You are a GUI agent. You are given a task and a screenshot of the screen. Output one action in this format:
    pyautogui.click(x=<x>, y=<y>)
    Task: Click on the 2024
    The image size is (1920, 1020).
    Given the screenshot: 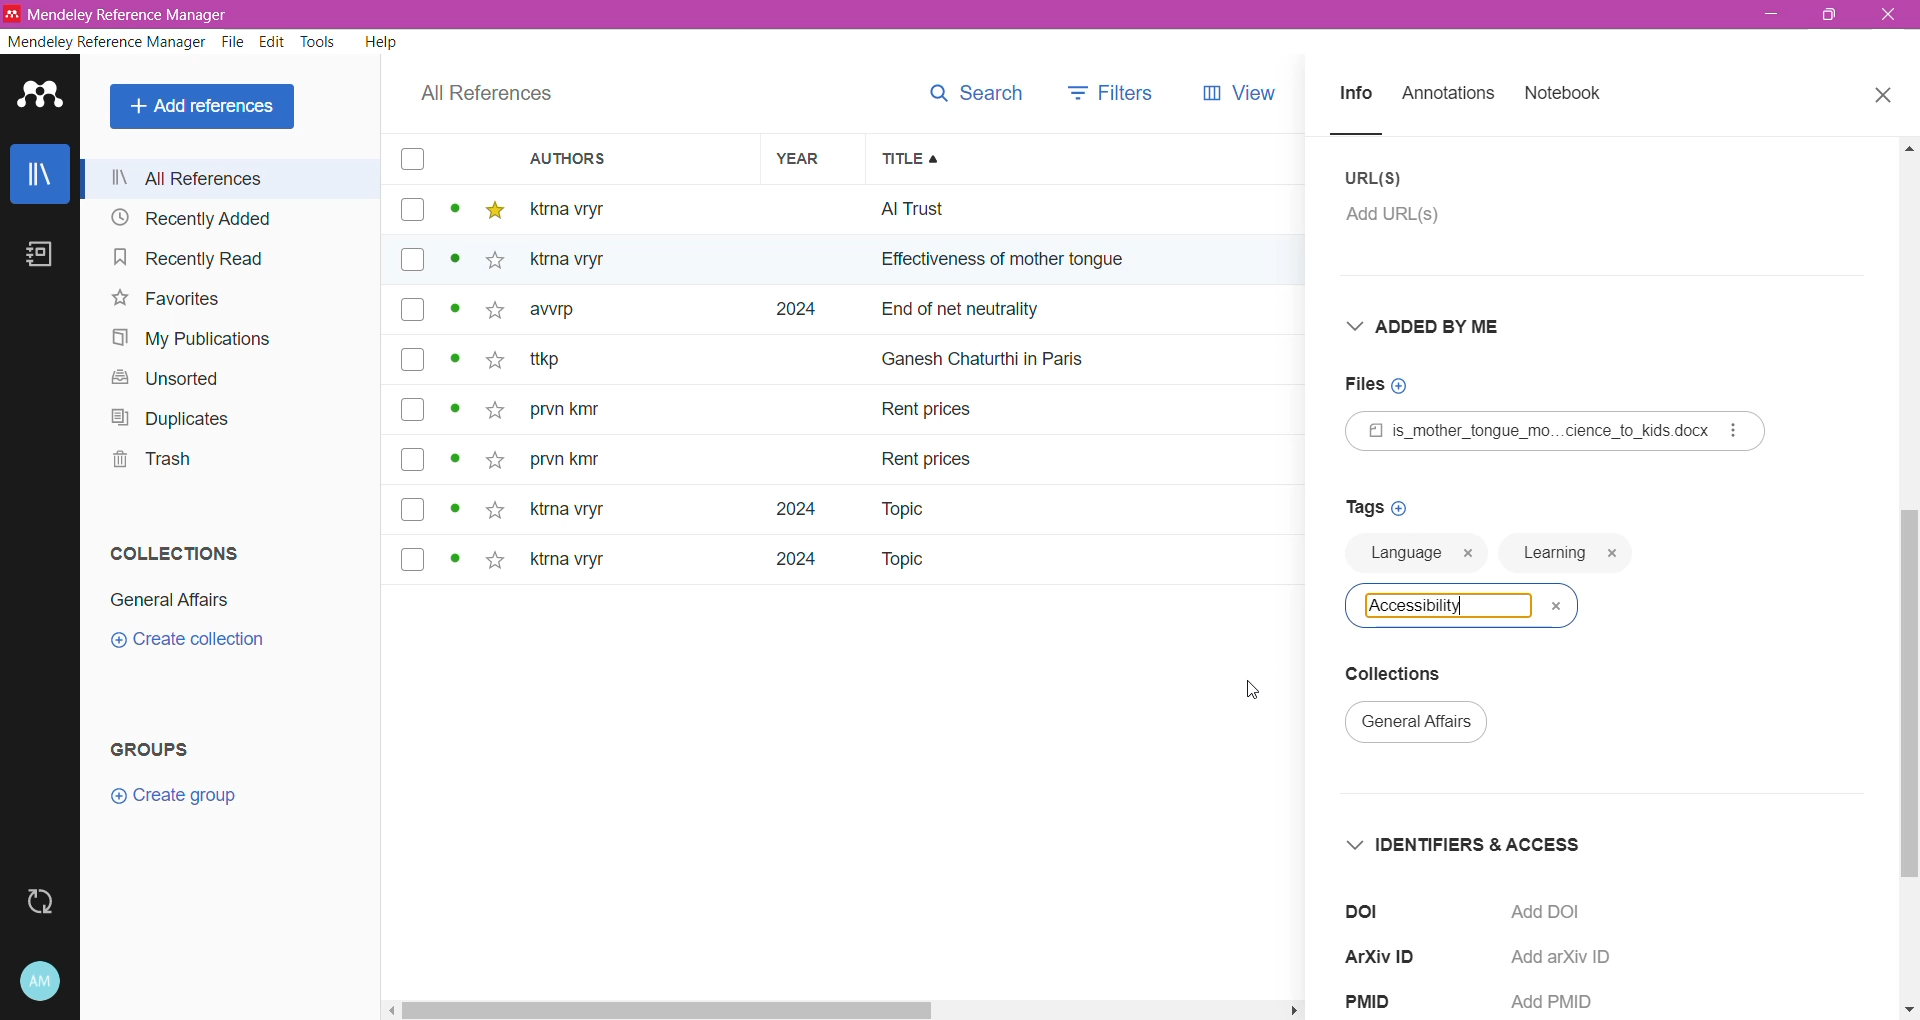 What is the action you would take?
    pyautogui.click(x=784, y=566)
    